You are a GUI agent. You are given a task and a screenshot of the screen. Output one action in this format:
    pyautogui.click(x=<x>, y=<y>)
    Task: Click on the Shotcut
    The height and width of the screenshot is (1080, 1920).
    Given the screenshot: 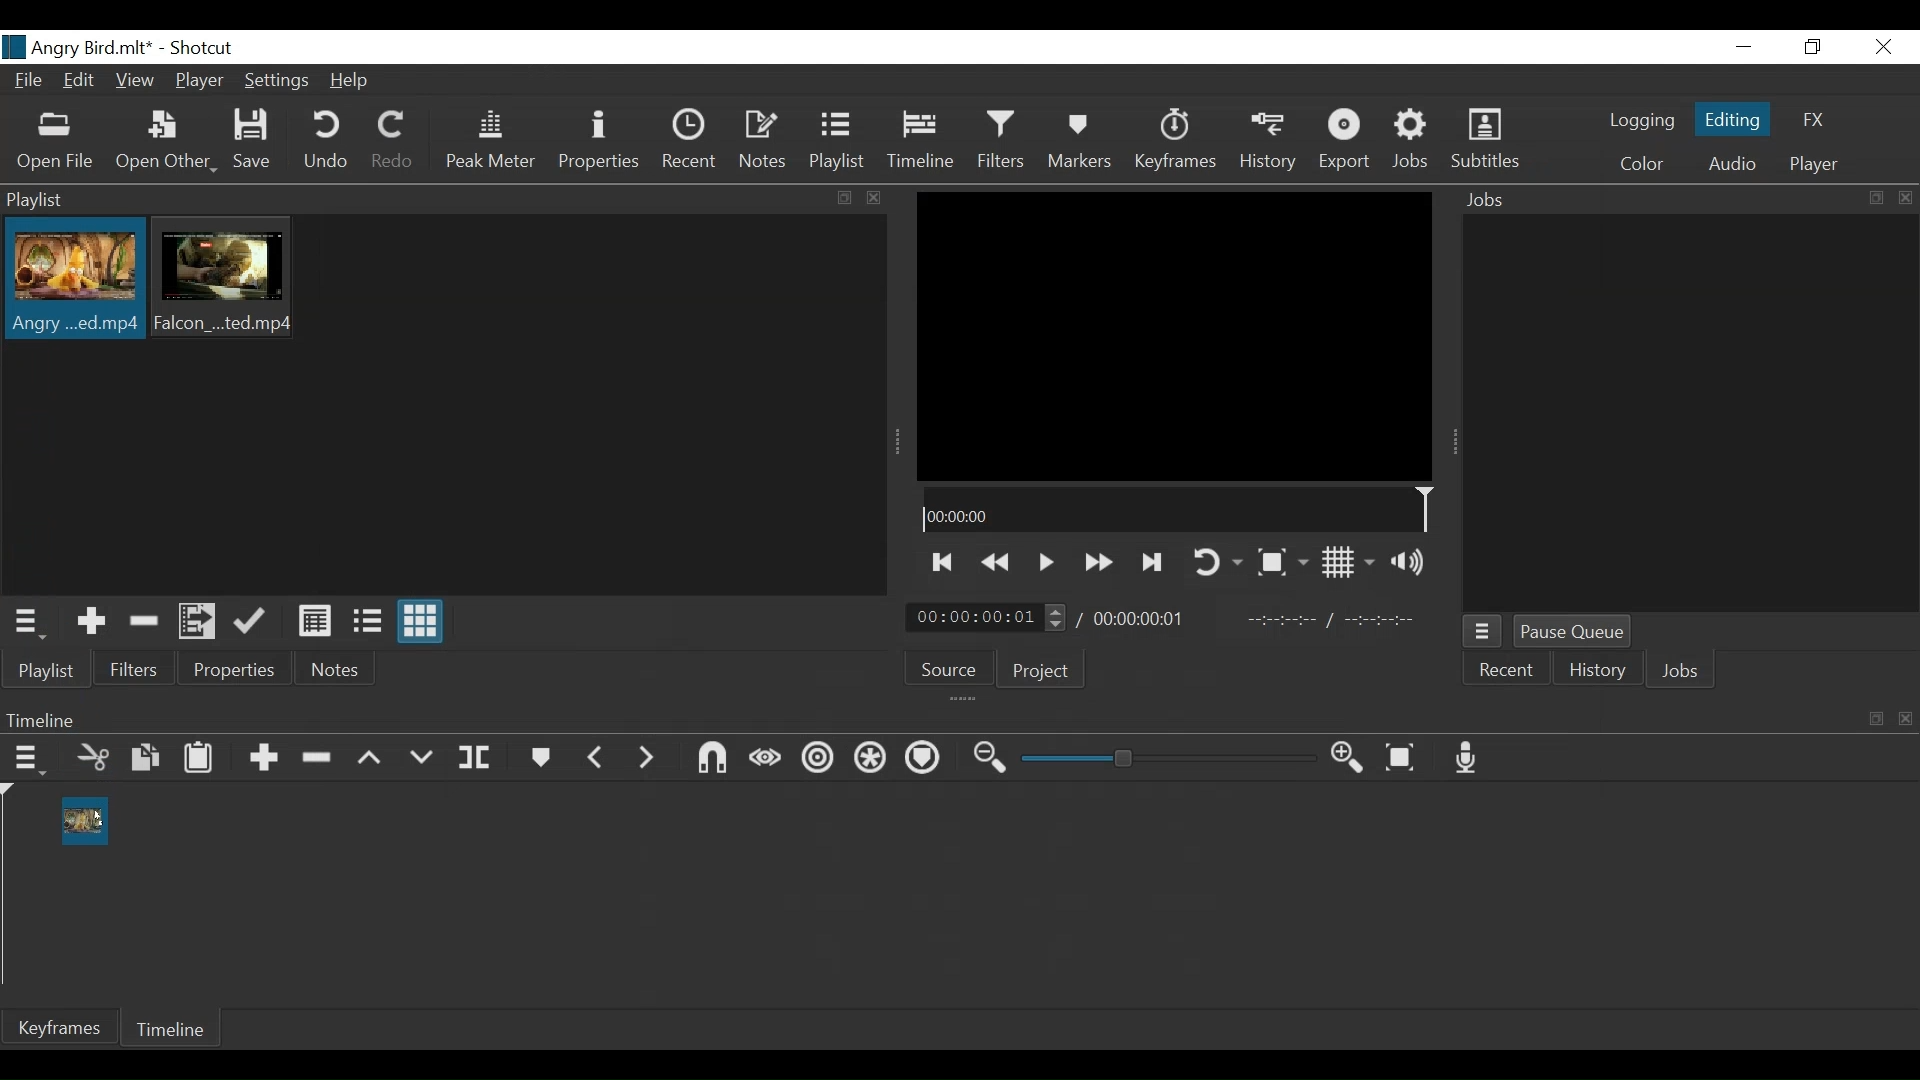 What is the action you would take?
    pyautogui.click(x=207, y=47)
    